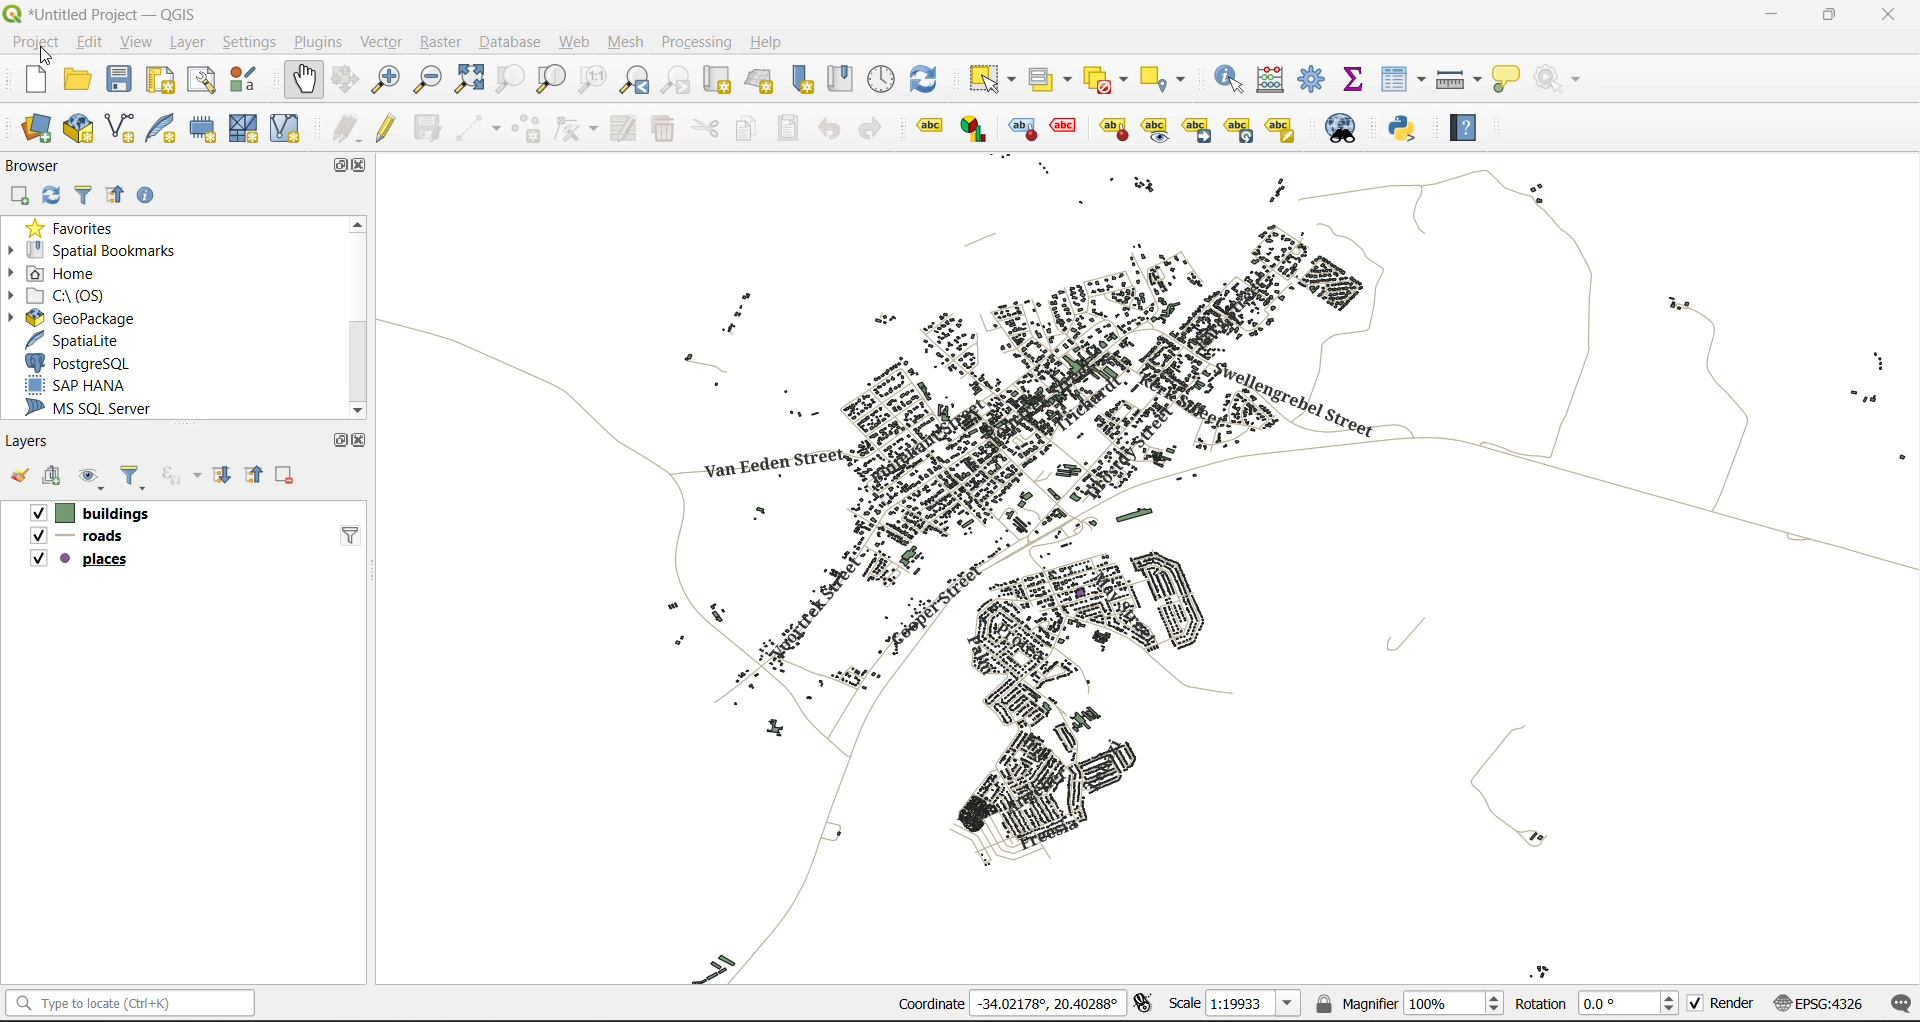 The height and width of the screenshot is (1022, 1920). What do you see at coordinates (85, 41) in the screenshot?
I see `edit` at bounding box center [85, 41].